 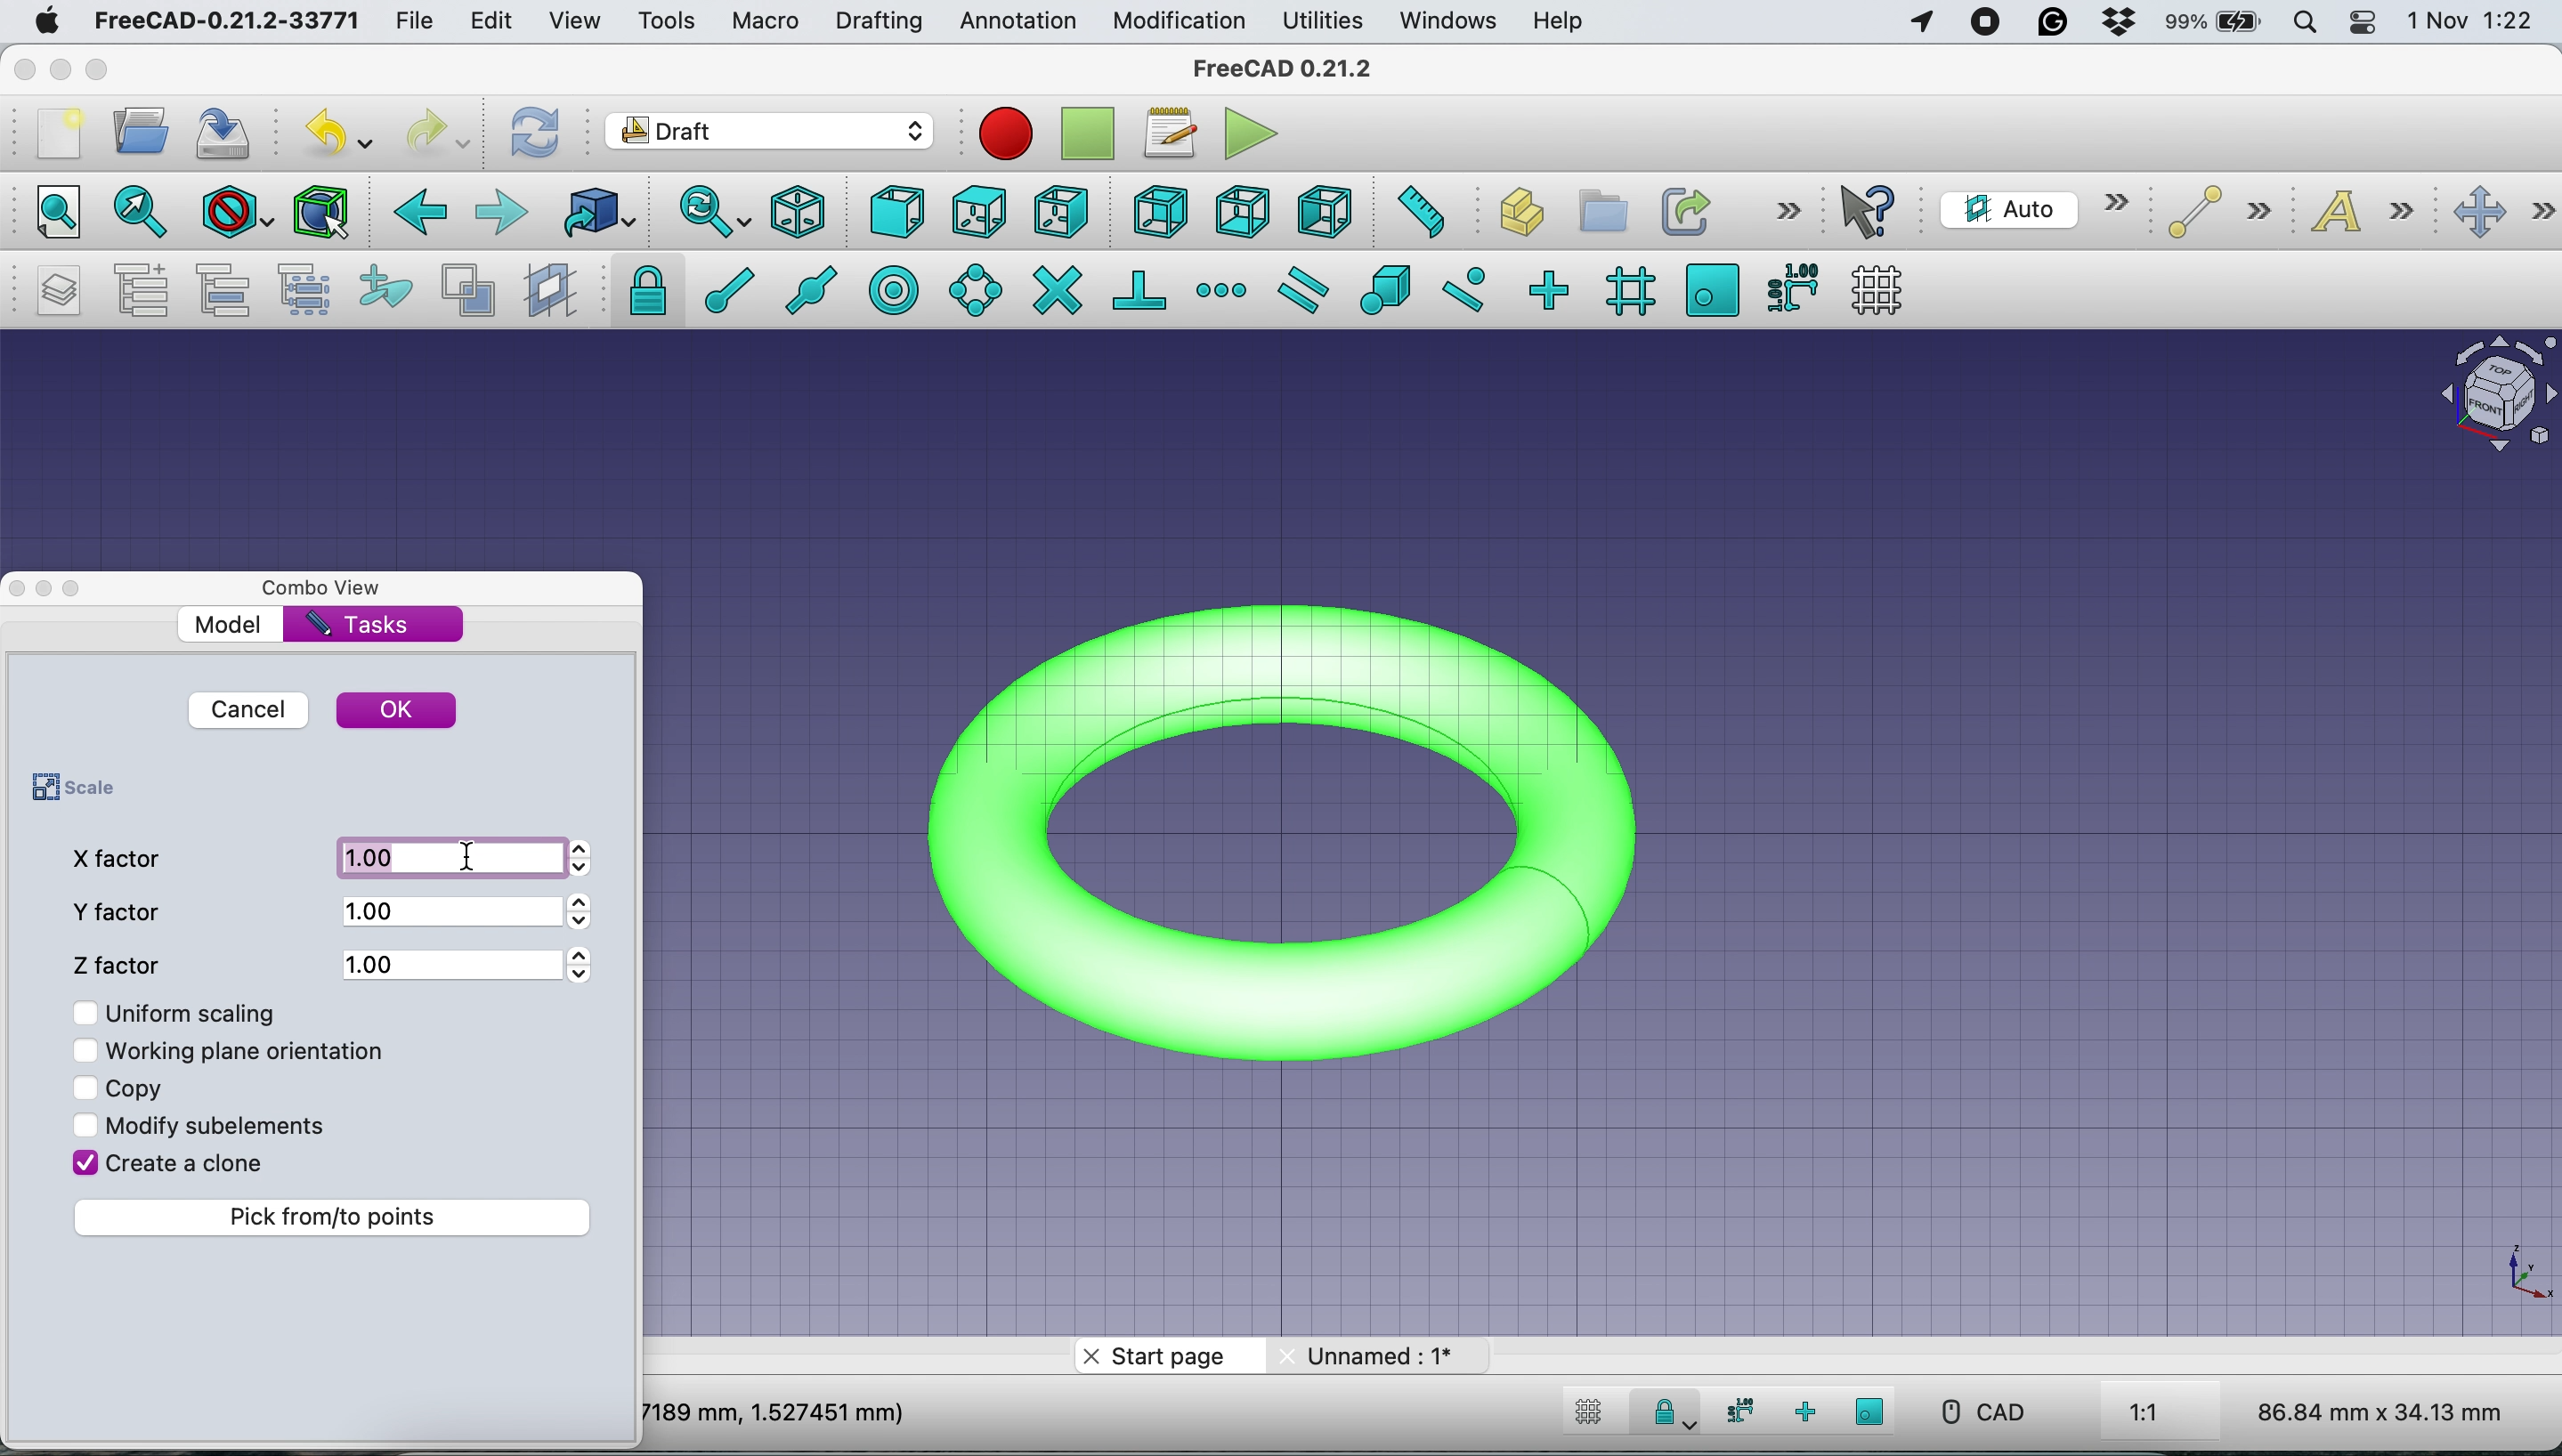 I want to click on FreeCAD-0.21.2-33771, so click(x=228, y=19).